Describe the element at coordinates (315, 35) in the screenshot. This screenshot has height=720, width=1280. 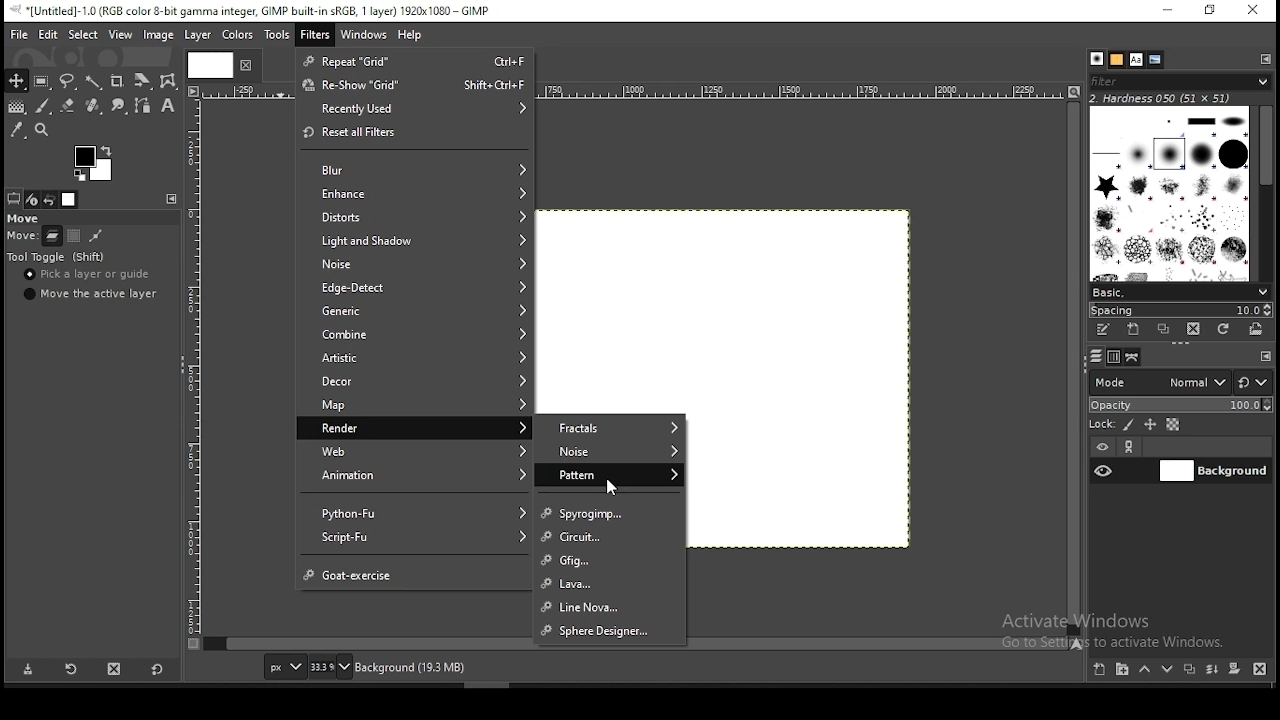
I see `filters` at that location.